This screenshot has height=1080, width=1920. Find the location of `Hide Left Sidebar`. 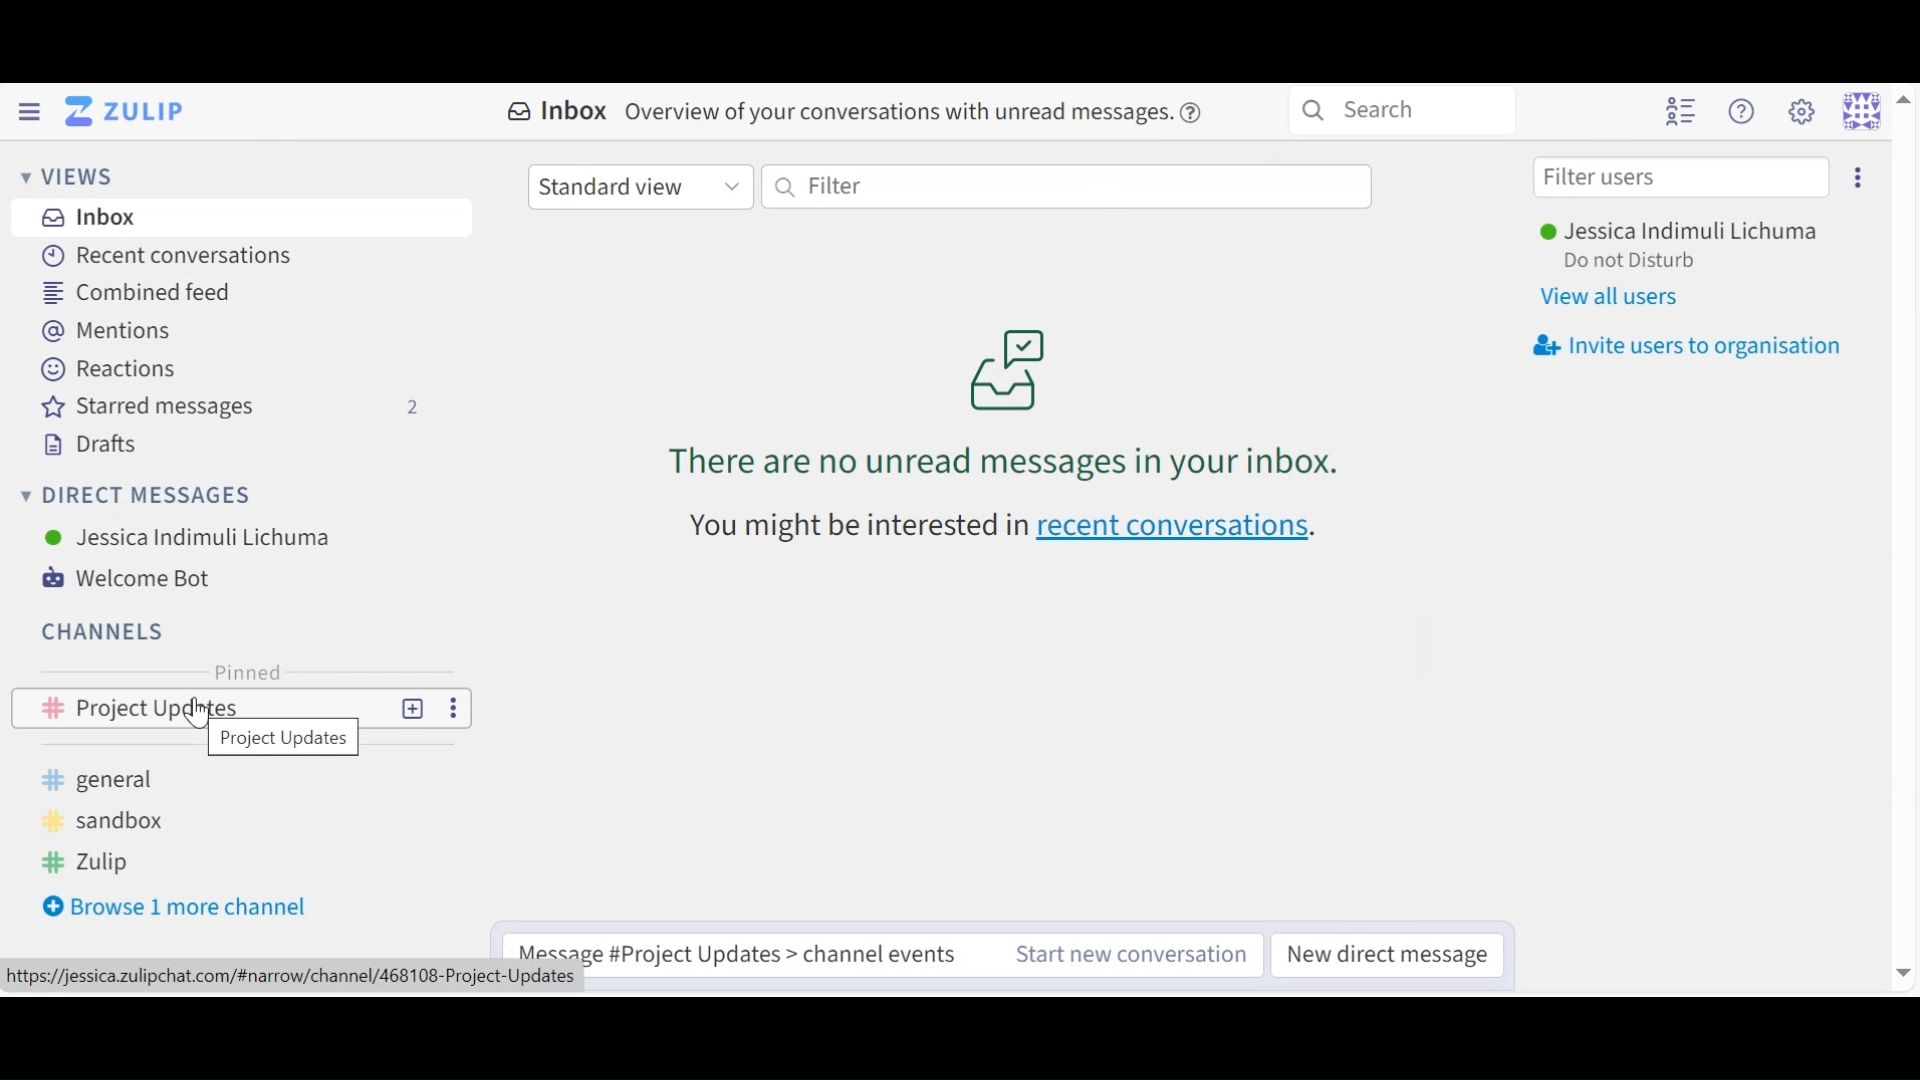

Hide Left Sidebar is located at coordinates (29, 113).